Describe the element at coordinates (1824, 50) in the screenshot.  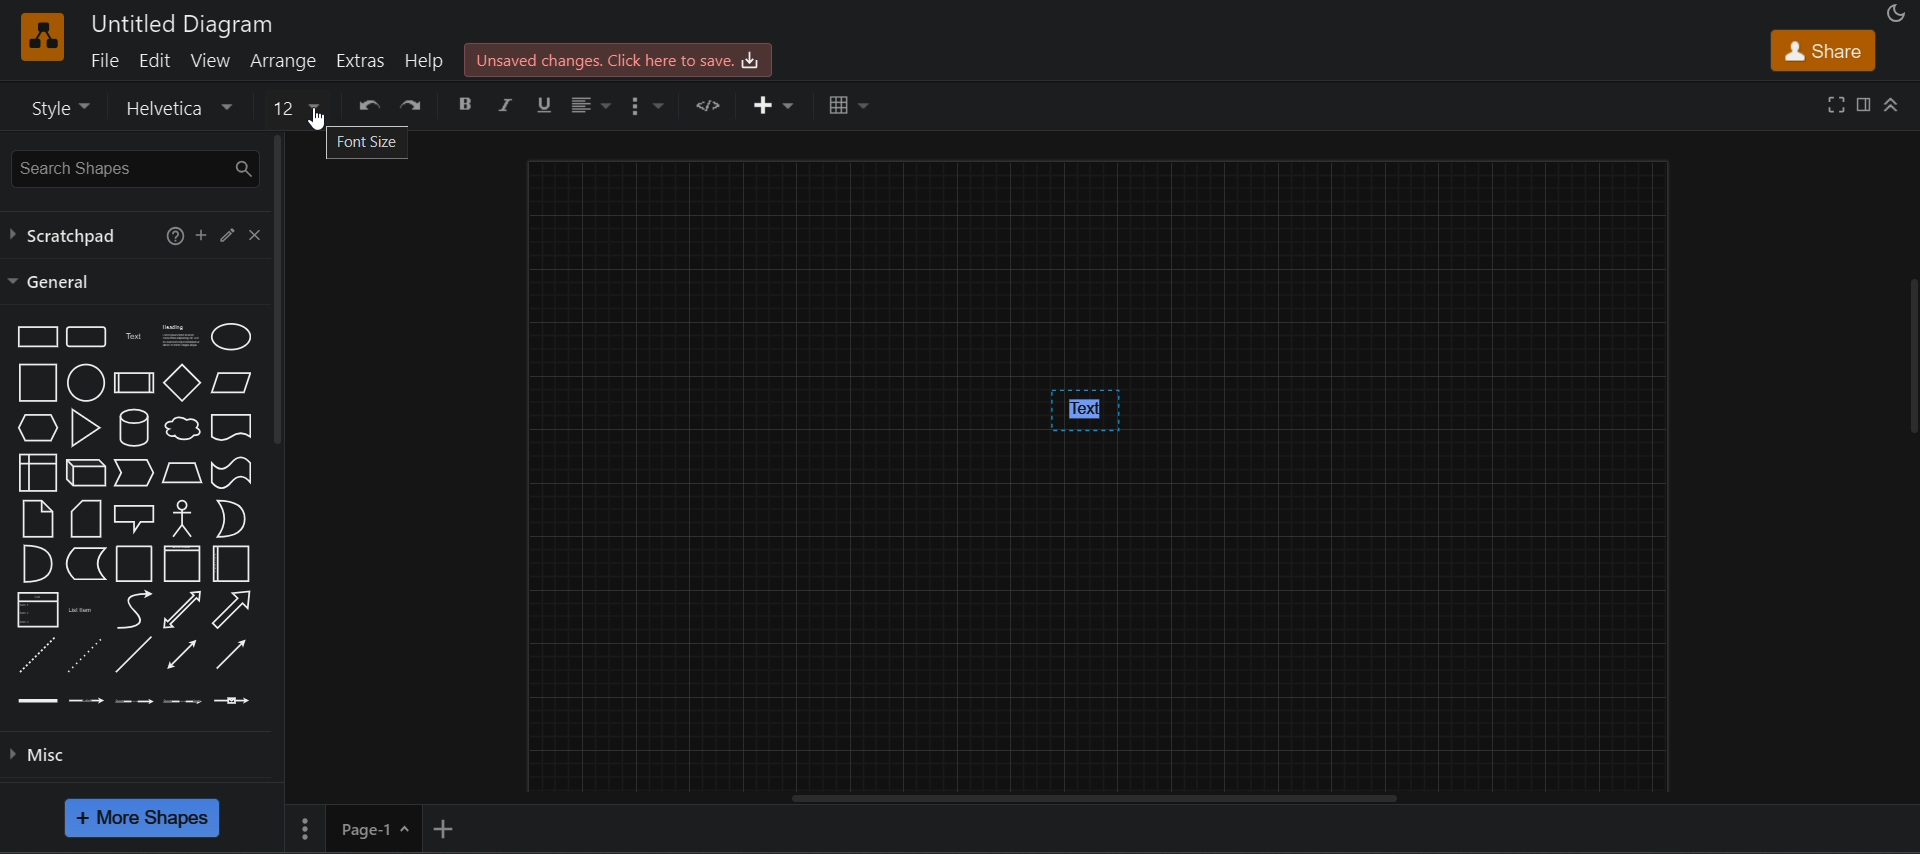
I see `share` at that location.